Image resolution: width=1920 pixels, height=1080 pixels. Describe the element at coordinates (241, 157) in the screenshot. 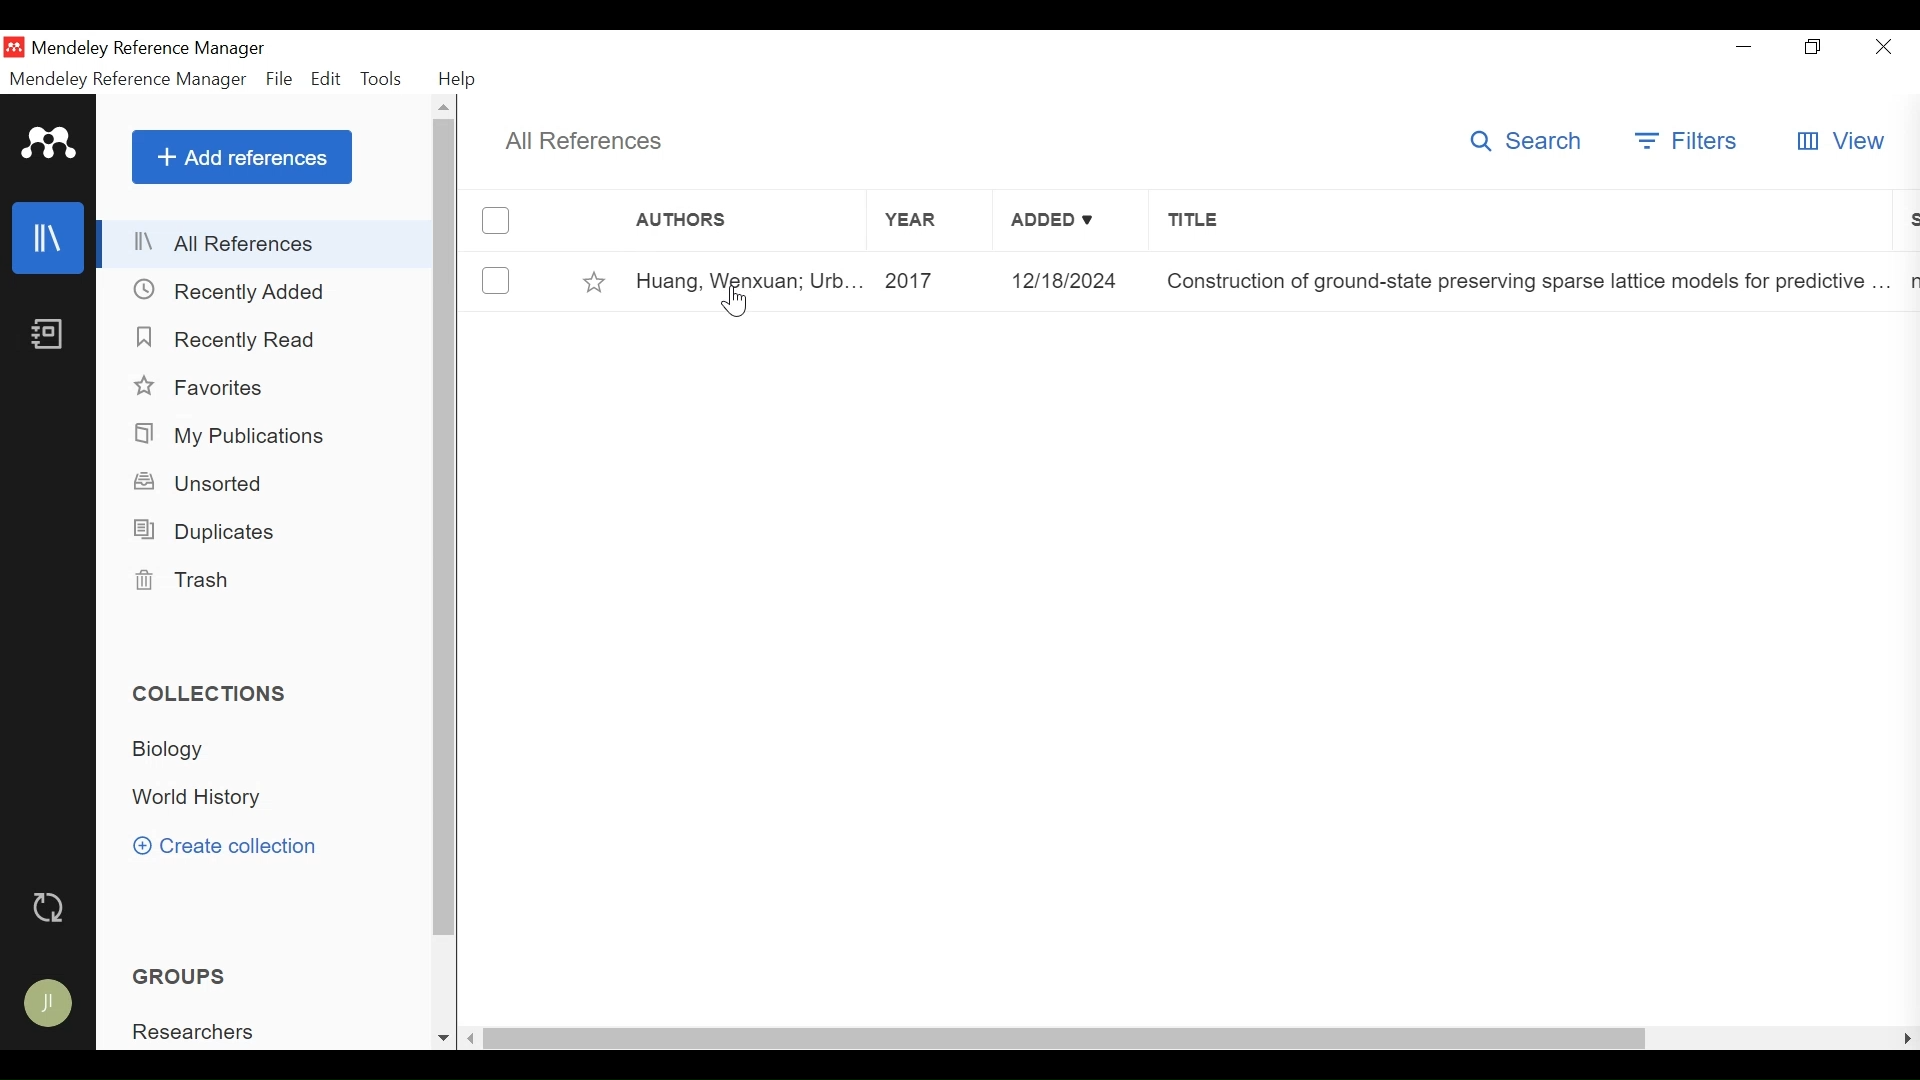

I see `Add Reference` at that location.